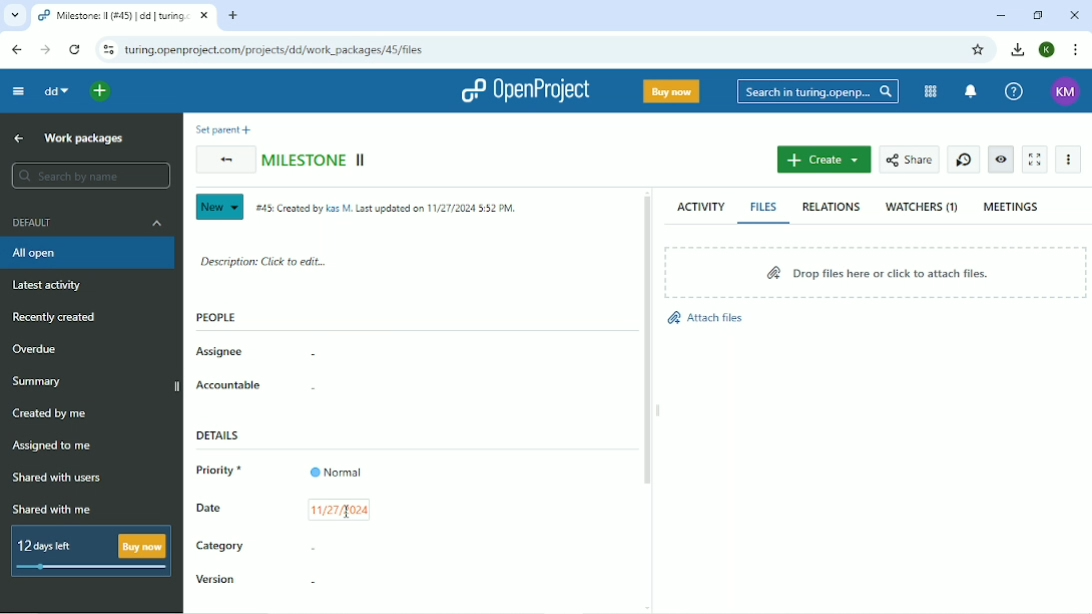 The width and height of the screenshot is (1092, 614). What do you see at coordinates (54, 317) in the screenshot?
I see `Recently created` at bounding box center [54, 317].